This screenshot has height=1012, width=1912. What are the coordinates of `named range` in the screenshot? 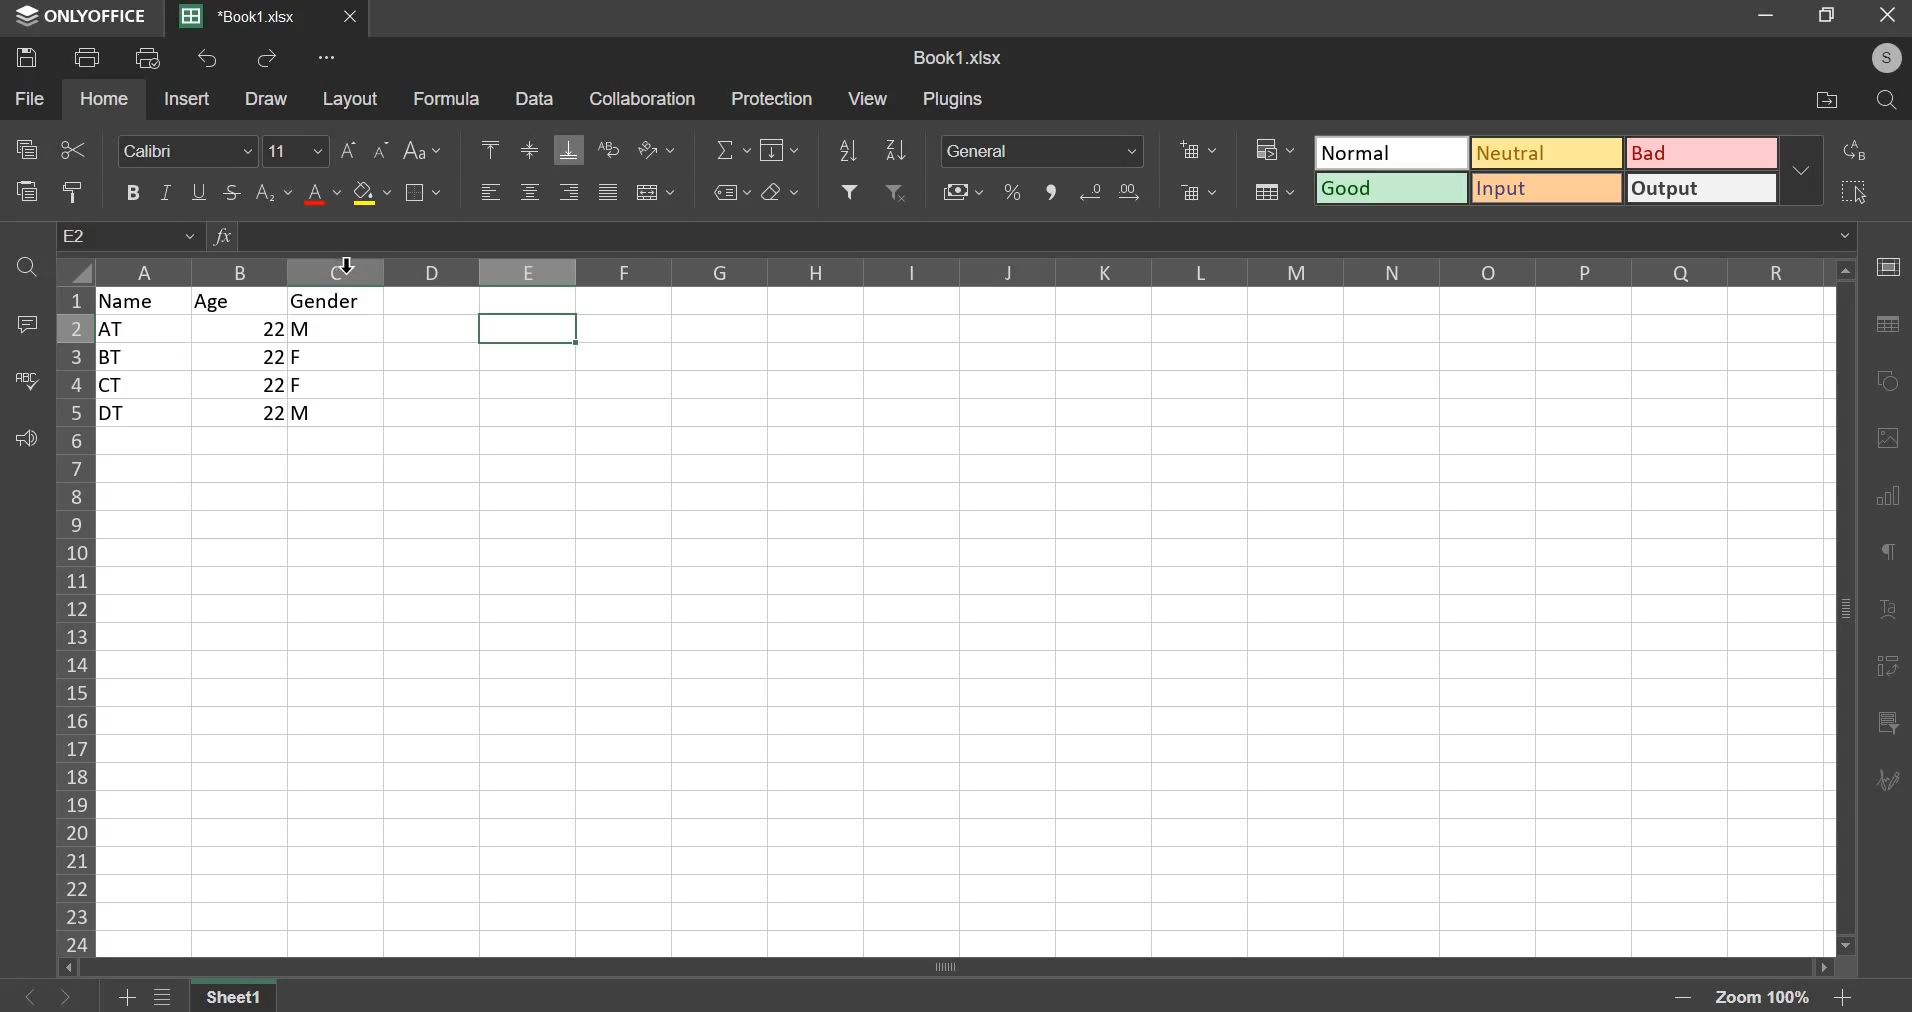 It's located at (733, 193).